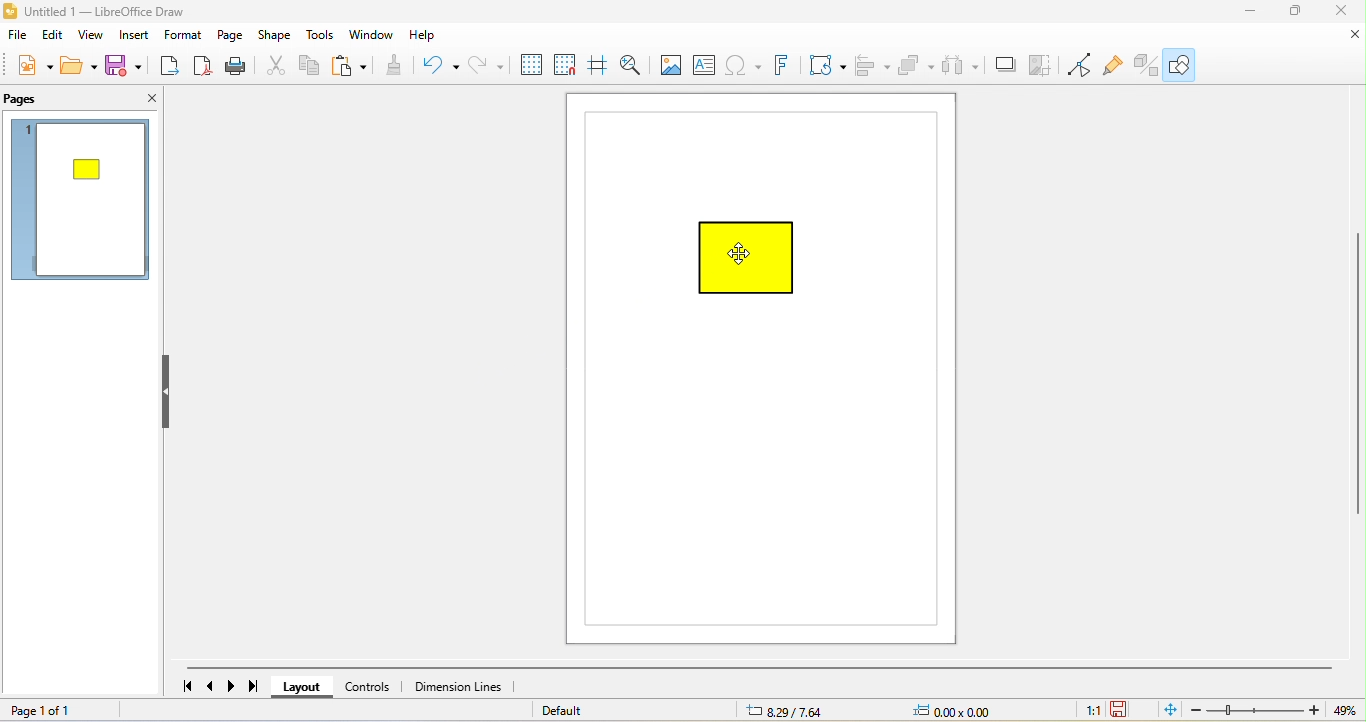 The height and width of the screenshot is (722, 1366). Describe the element at coordinates (140, 97) in the screenshot. I see `close` at that location.